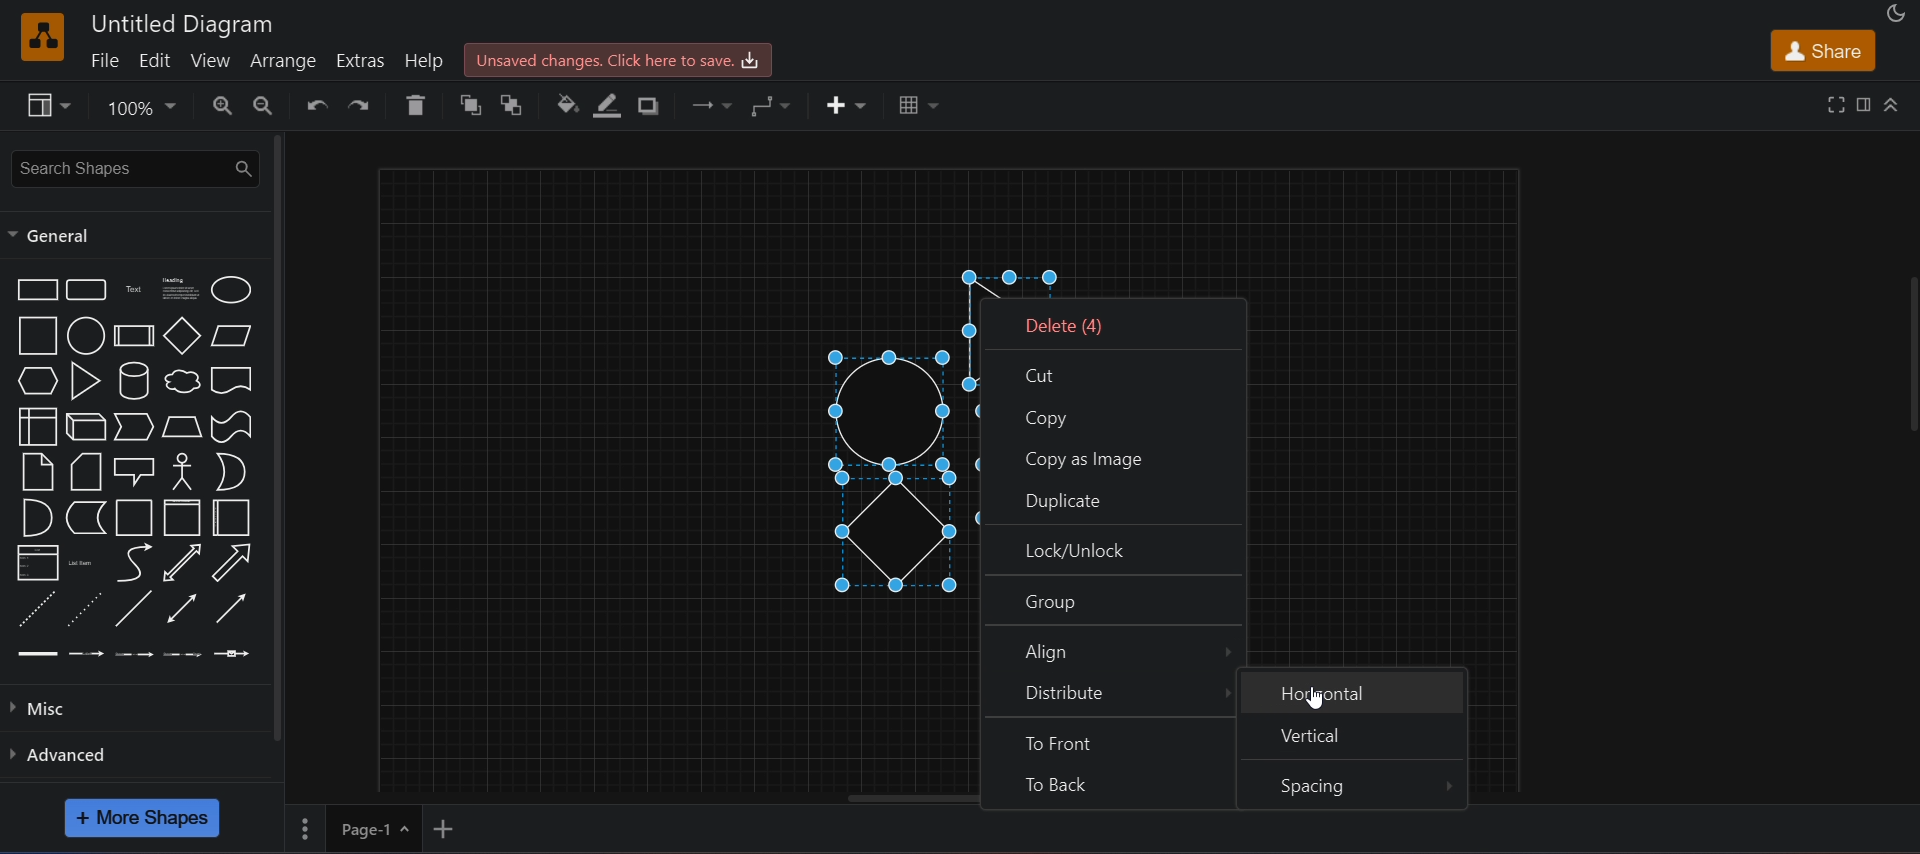 This screenshot has height=854, width=1920. What do you see at coordinates (229, 290) in the screenshot?
I see `ellipse` at bounding box center [229, 290].